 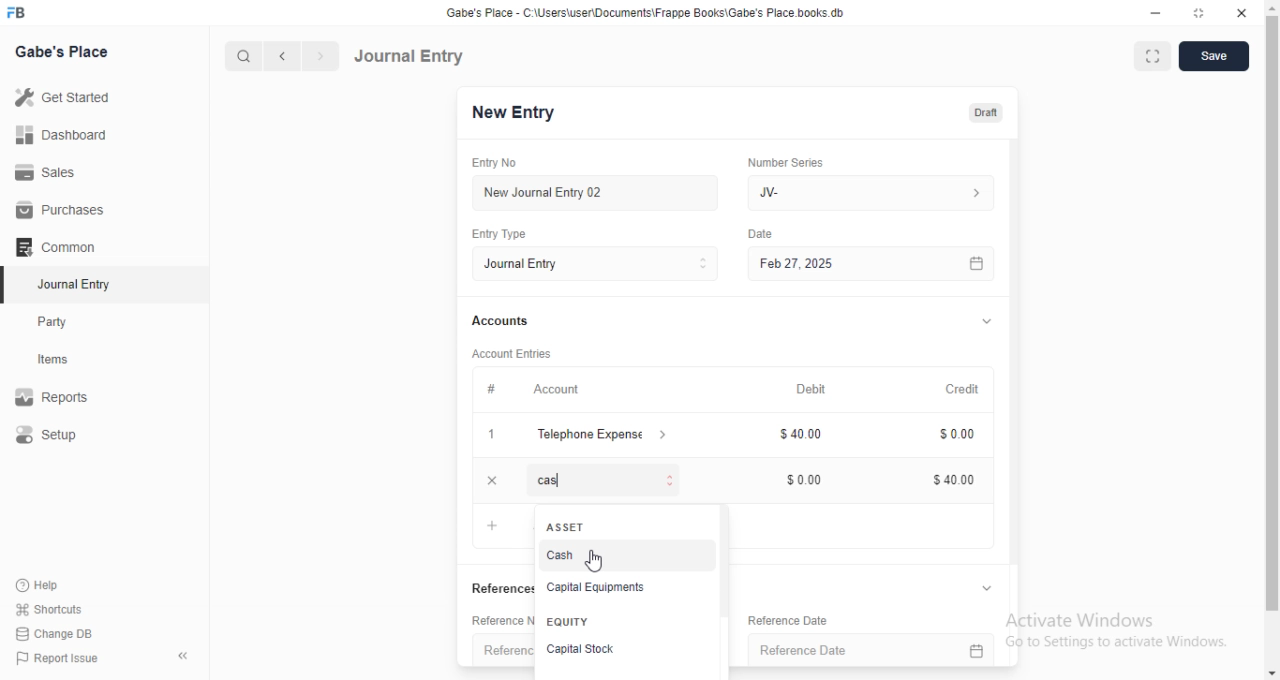 What do you see at coordinates (595, 557) in the screenshot?
I see `cursor` at bounding box center [595, 557].